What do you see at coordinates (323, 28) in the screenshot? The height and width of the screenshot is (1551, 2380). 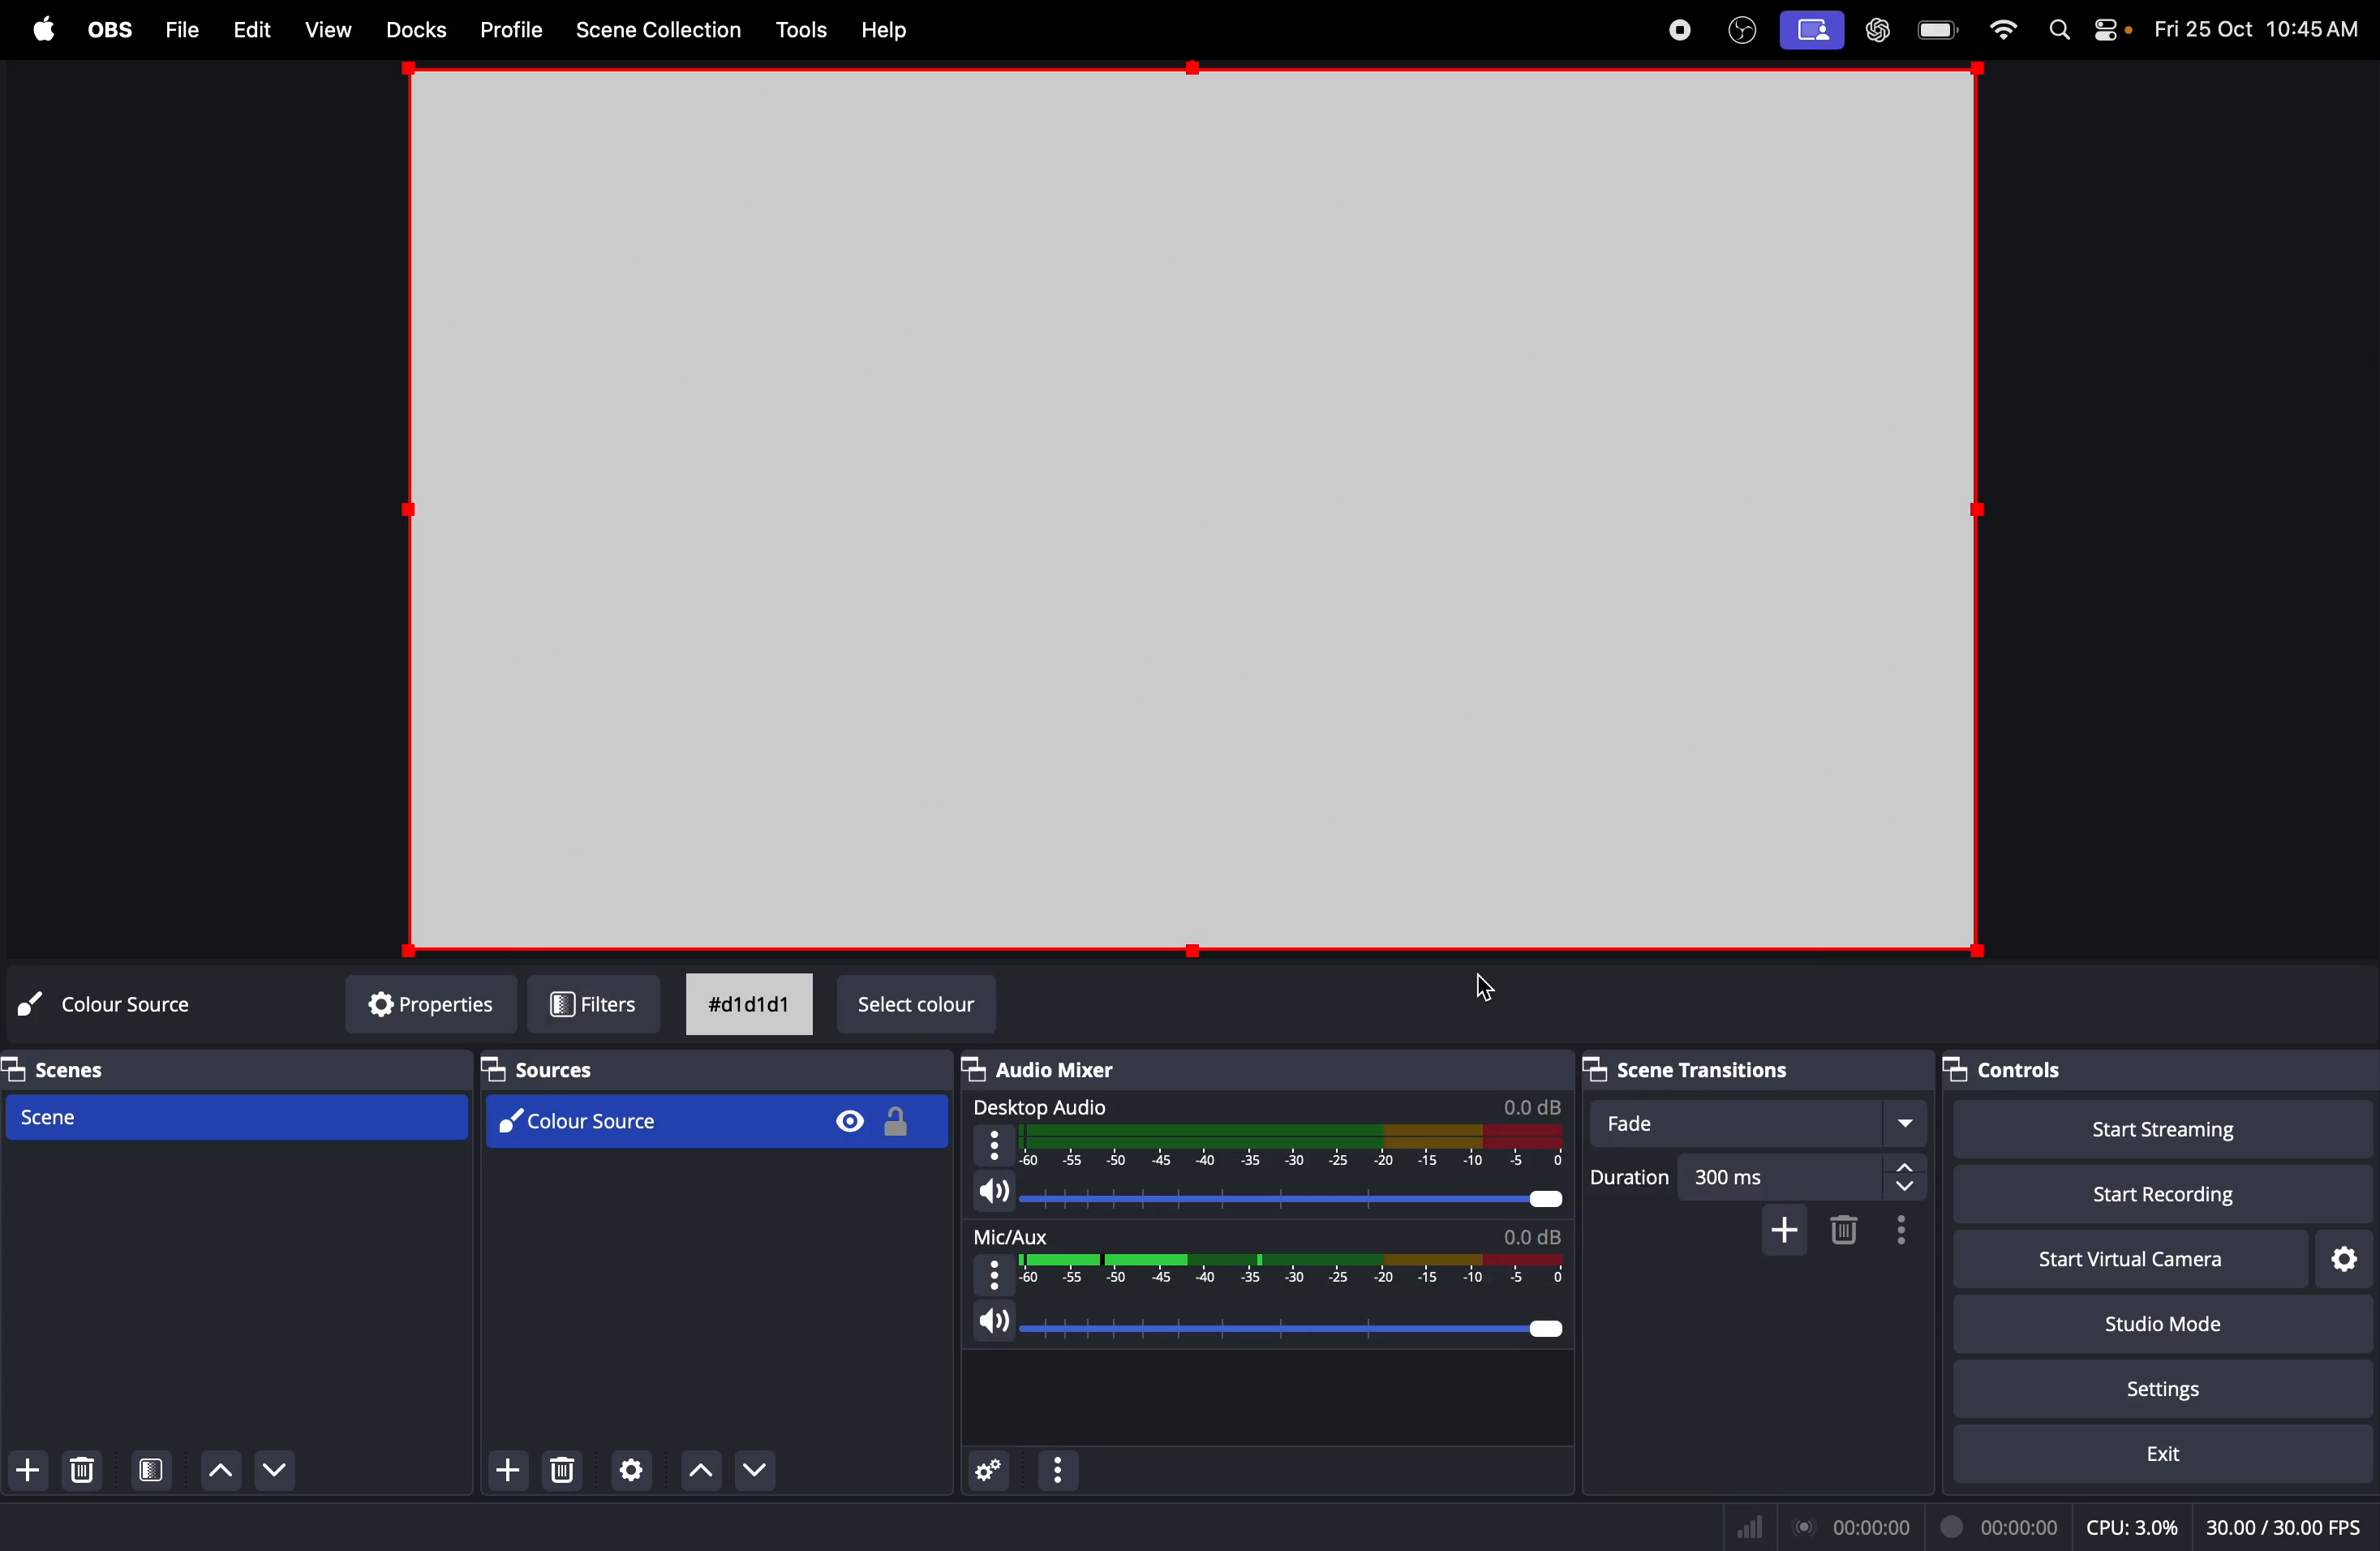 I see `view` at bounding box center [323, 28].